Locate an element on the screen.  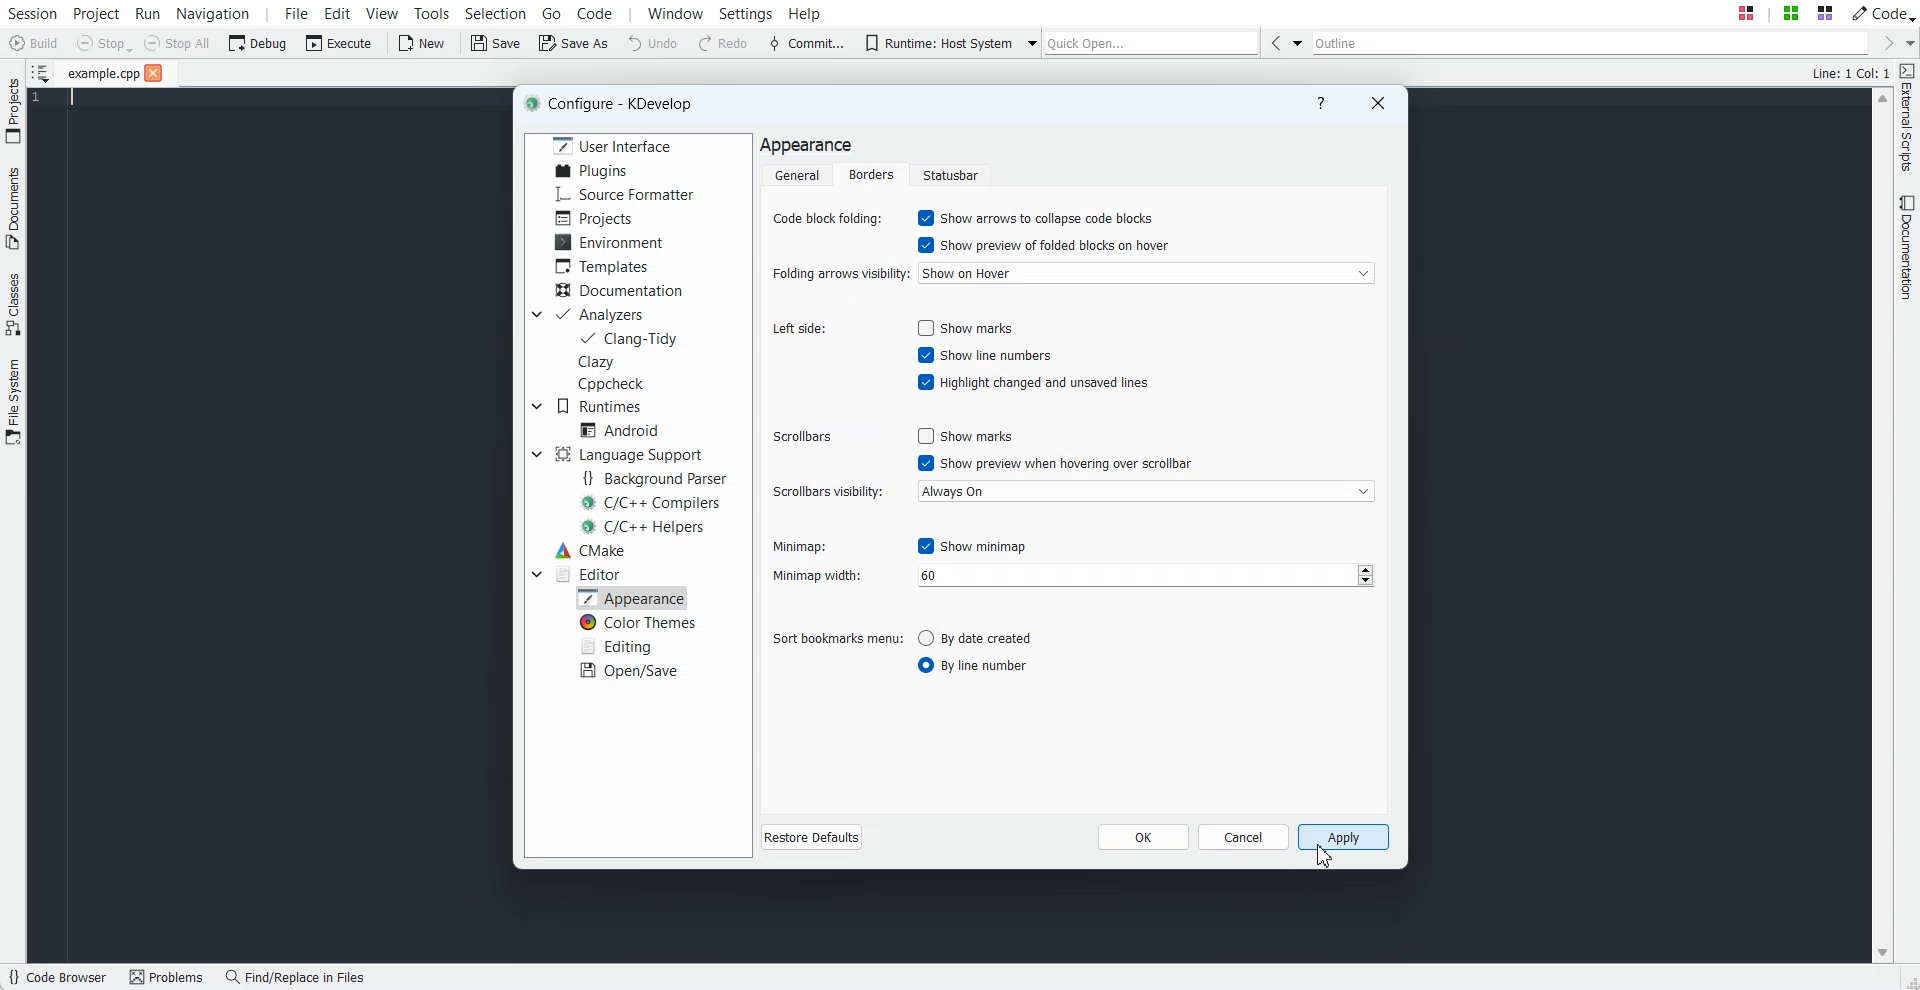
Statusbar is located at coordinates (950, 174).